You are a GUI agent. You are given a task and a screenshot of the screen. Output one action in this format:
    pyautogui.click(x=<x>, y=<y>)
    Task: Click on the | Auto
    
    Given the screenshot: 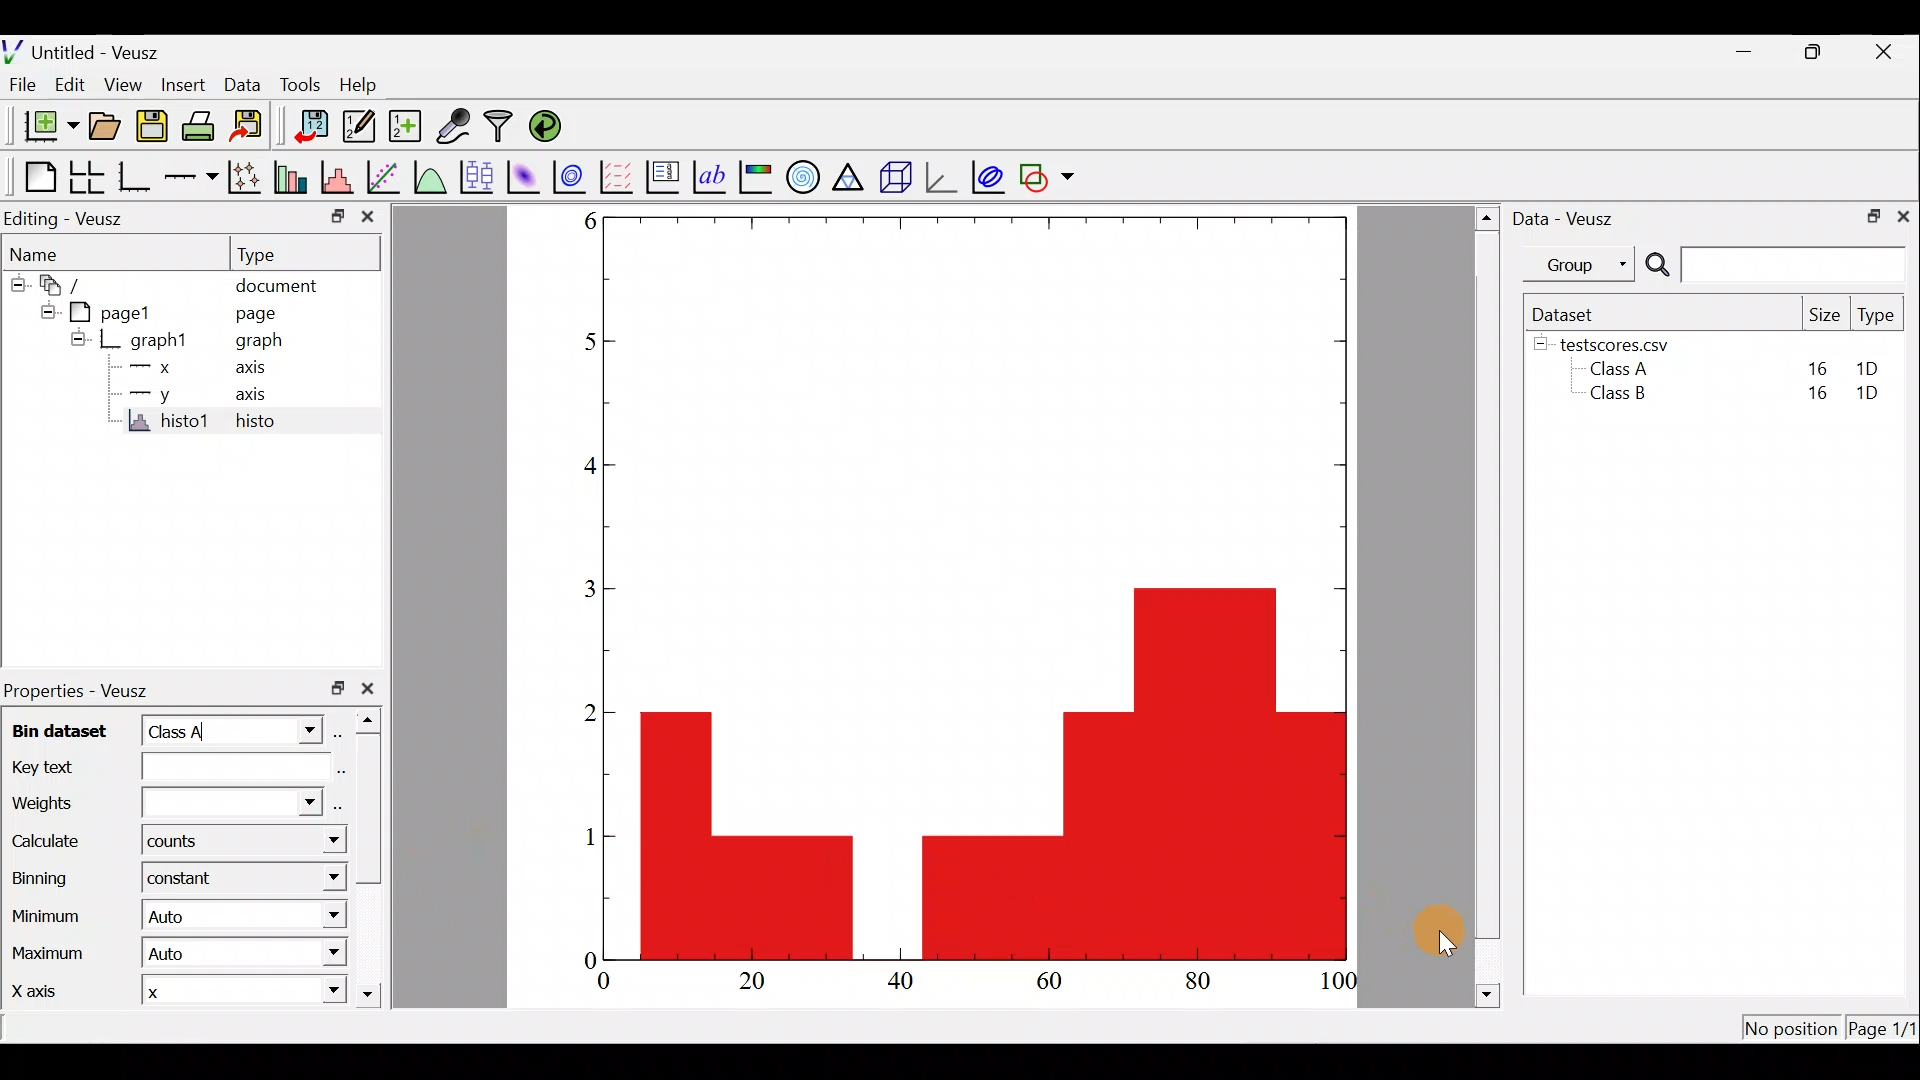 What is the action you would take?
    pyautogui.click(x=179, y=919)
    